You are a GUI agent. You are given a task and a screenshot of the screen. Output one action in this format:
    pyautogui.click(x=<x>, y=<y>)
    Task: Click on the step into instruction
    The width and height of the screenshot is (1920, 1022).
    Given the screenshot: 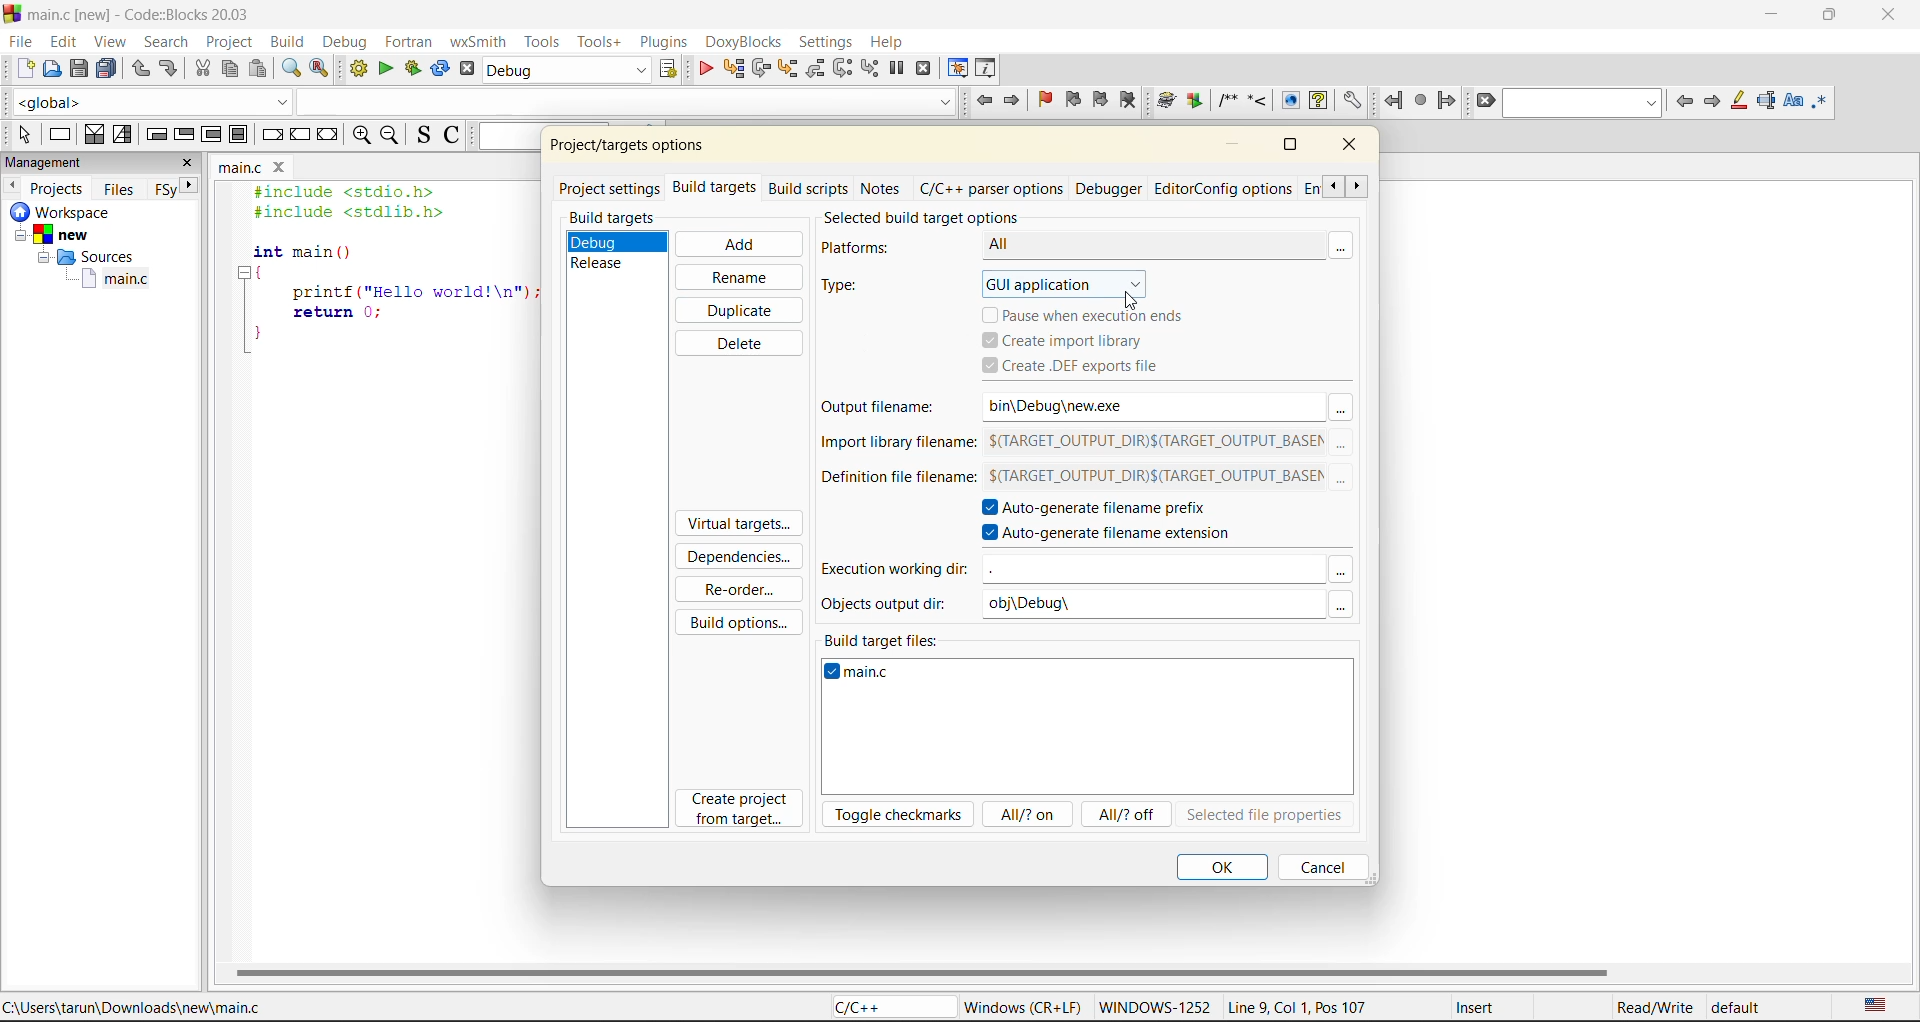 What is the action you would take?
    pyautogui.click(x=870, y=68)
    